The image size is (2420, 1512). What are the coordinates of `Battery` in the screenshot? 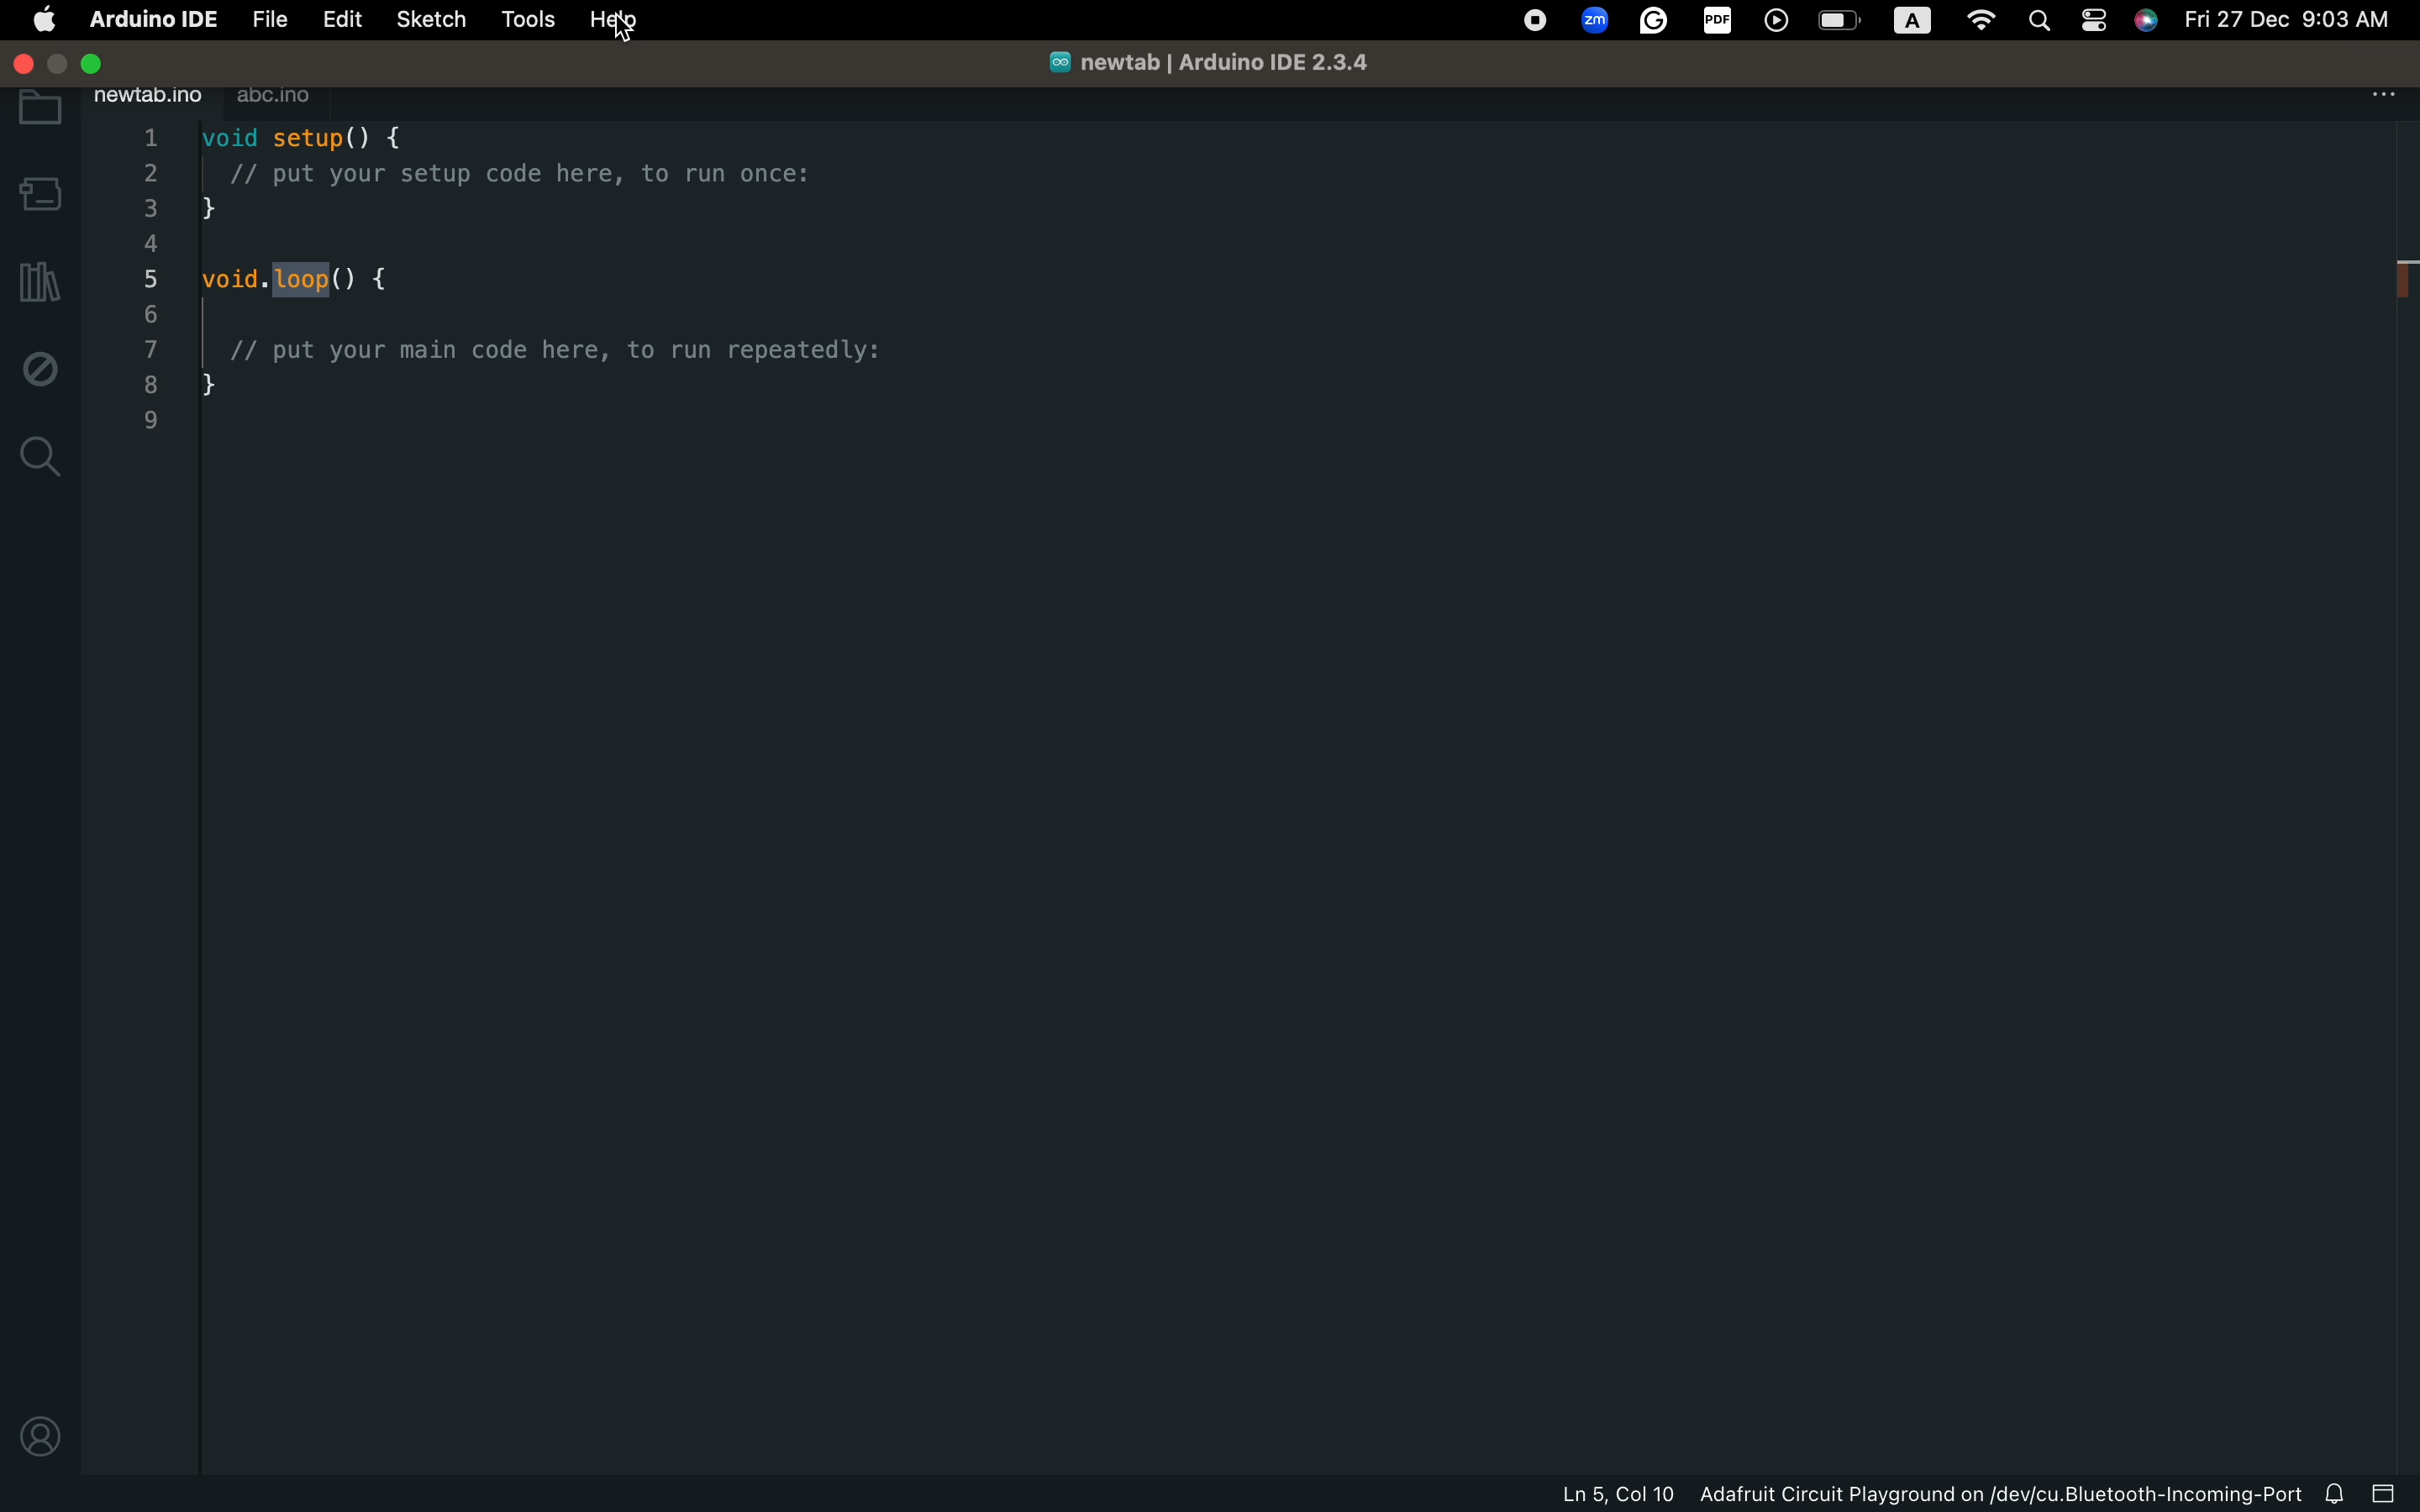 It's located at (1844, 18).